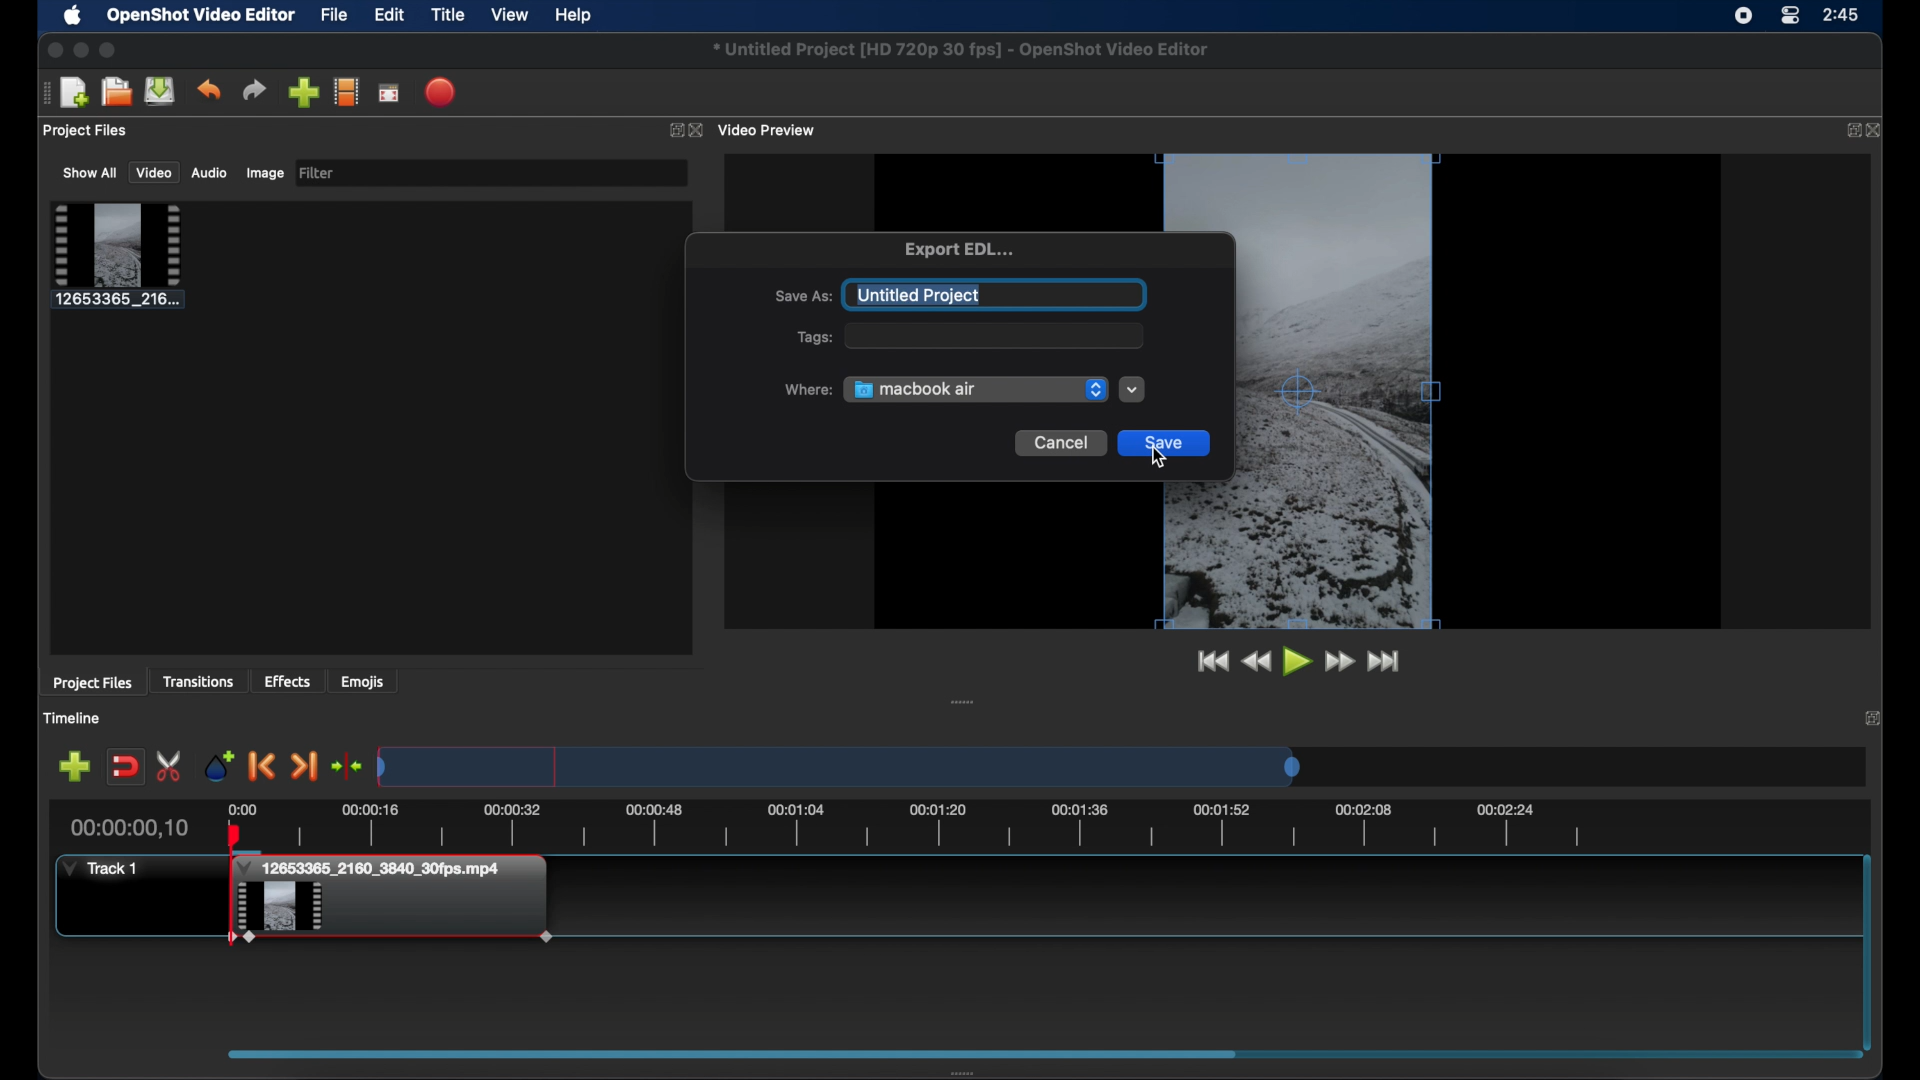 This screenshot has width=1920, height=1080. Describe the element at coordinates (219, 764) in the screenshot. I see `add marker` at that location.